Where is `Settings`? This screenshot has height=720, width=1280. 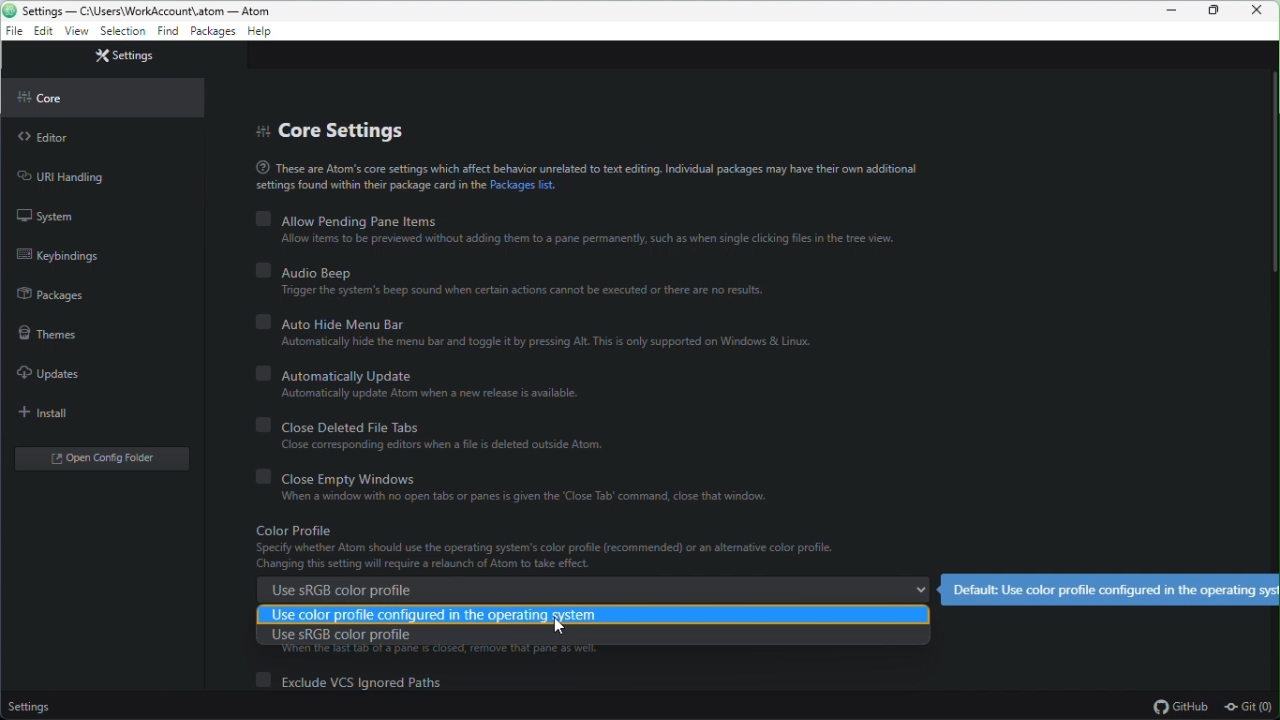 Settings is located at coordinates (127, 55).